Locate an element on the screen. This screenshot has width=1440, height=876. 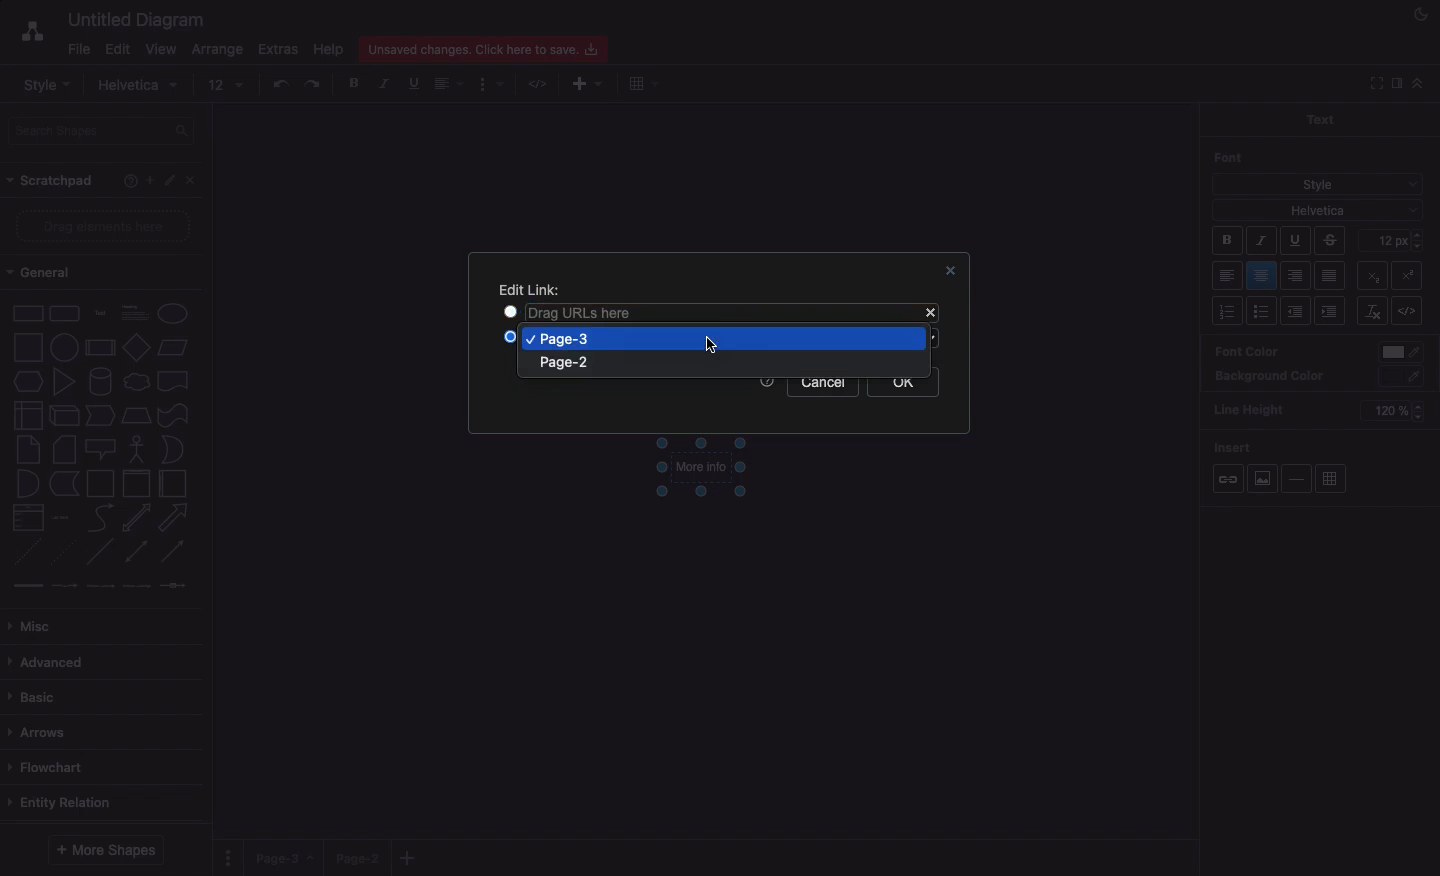
Edit is located at coordinates (171, 181).